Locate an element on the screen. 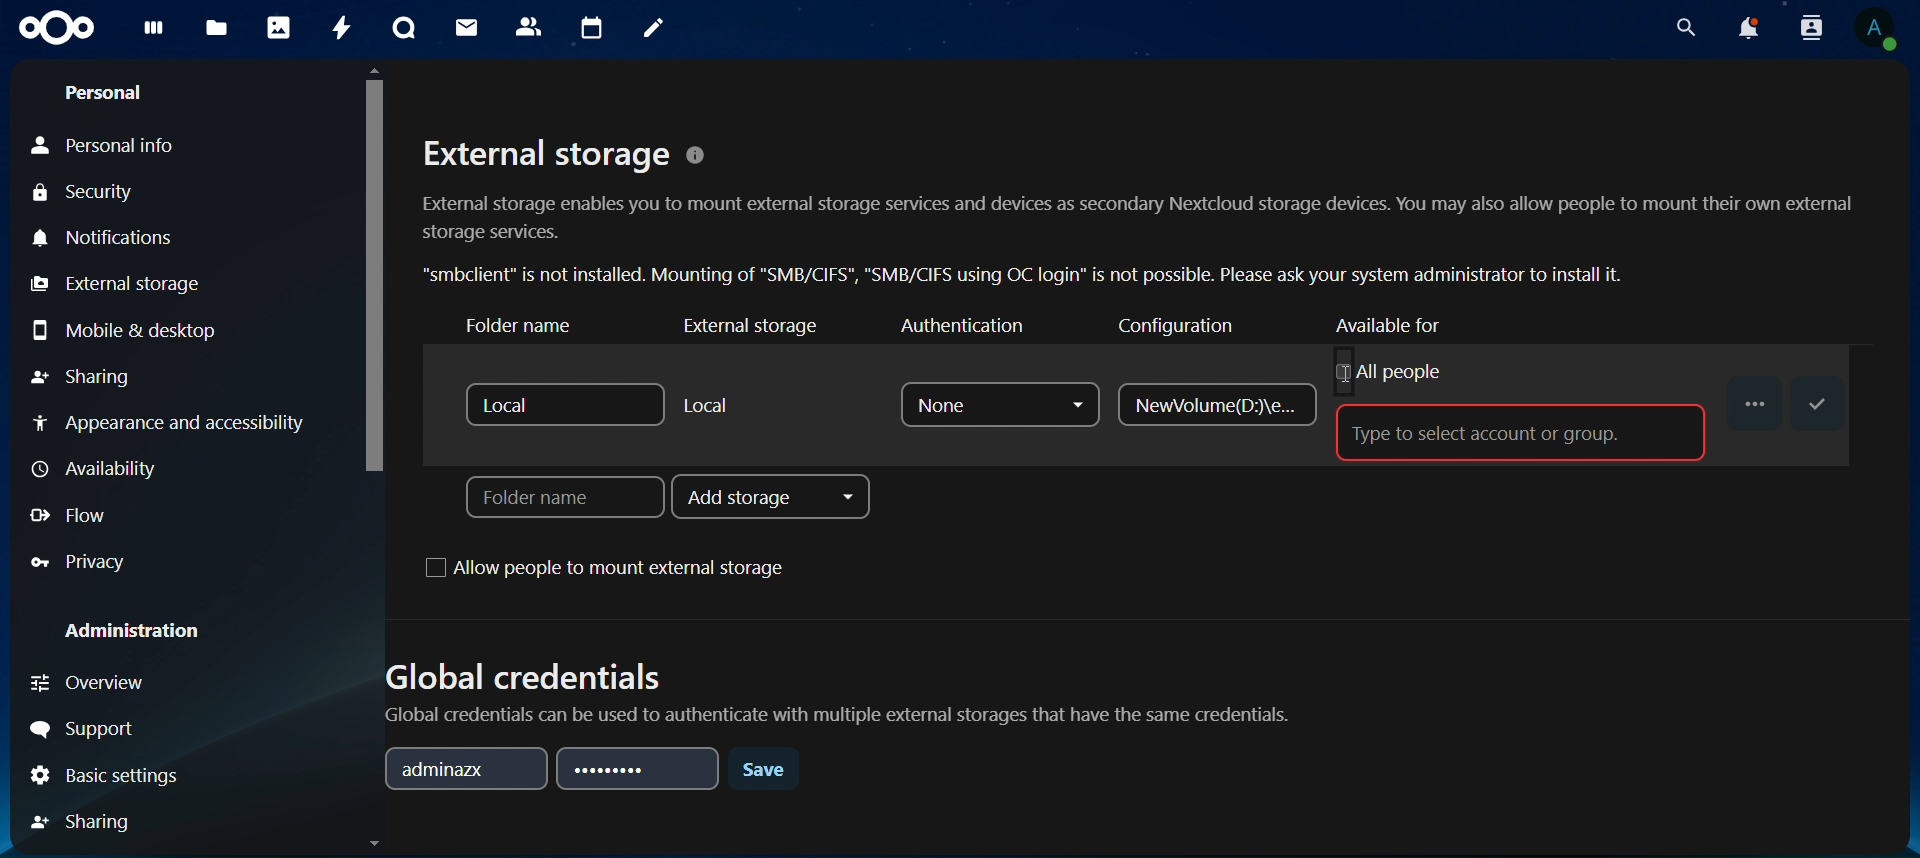 The width and height of the screenshot is (1920, 858). notifications is located at coordinates (103, 238).